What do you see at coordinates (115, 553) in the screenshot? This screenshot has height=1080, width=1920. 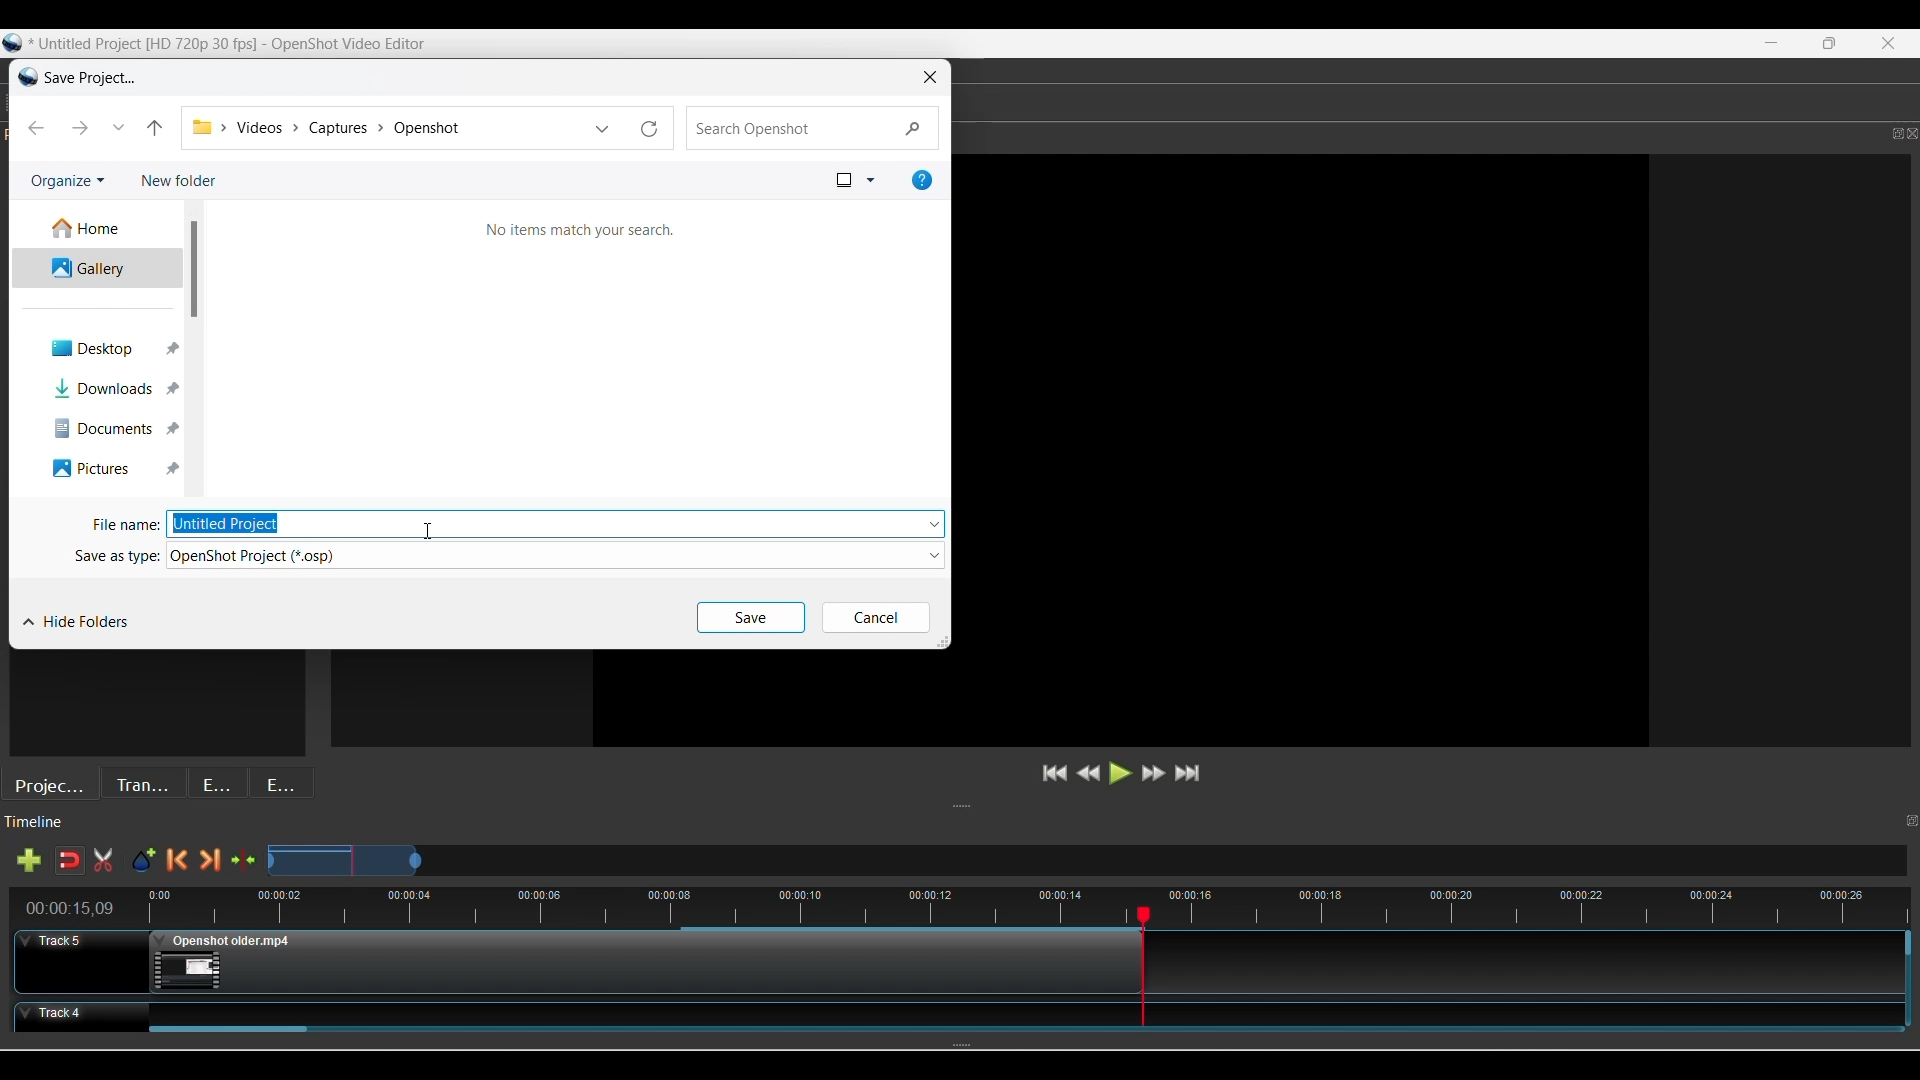 I see `Save as type` at bounding box center [115, 553].